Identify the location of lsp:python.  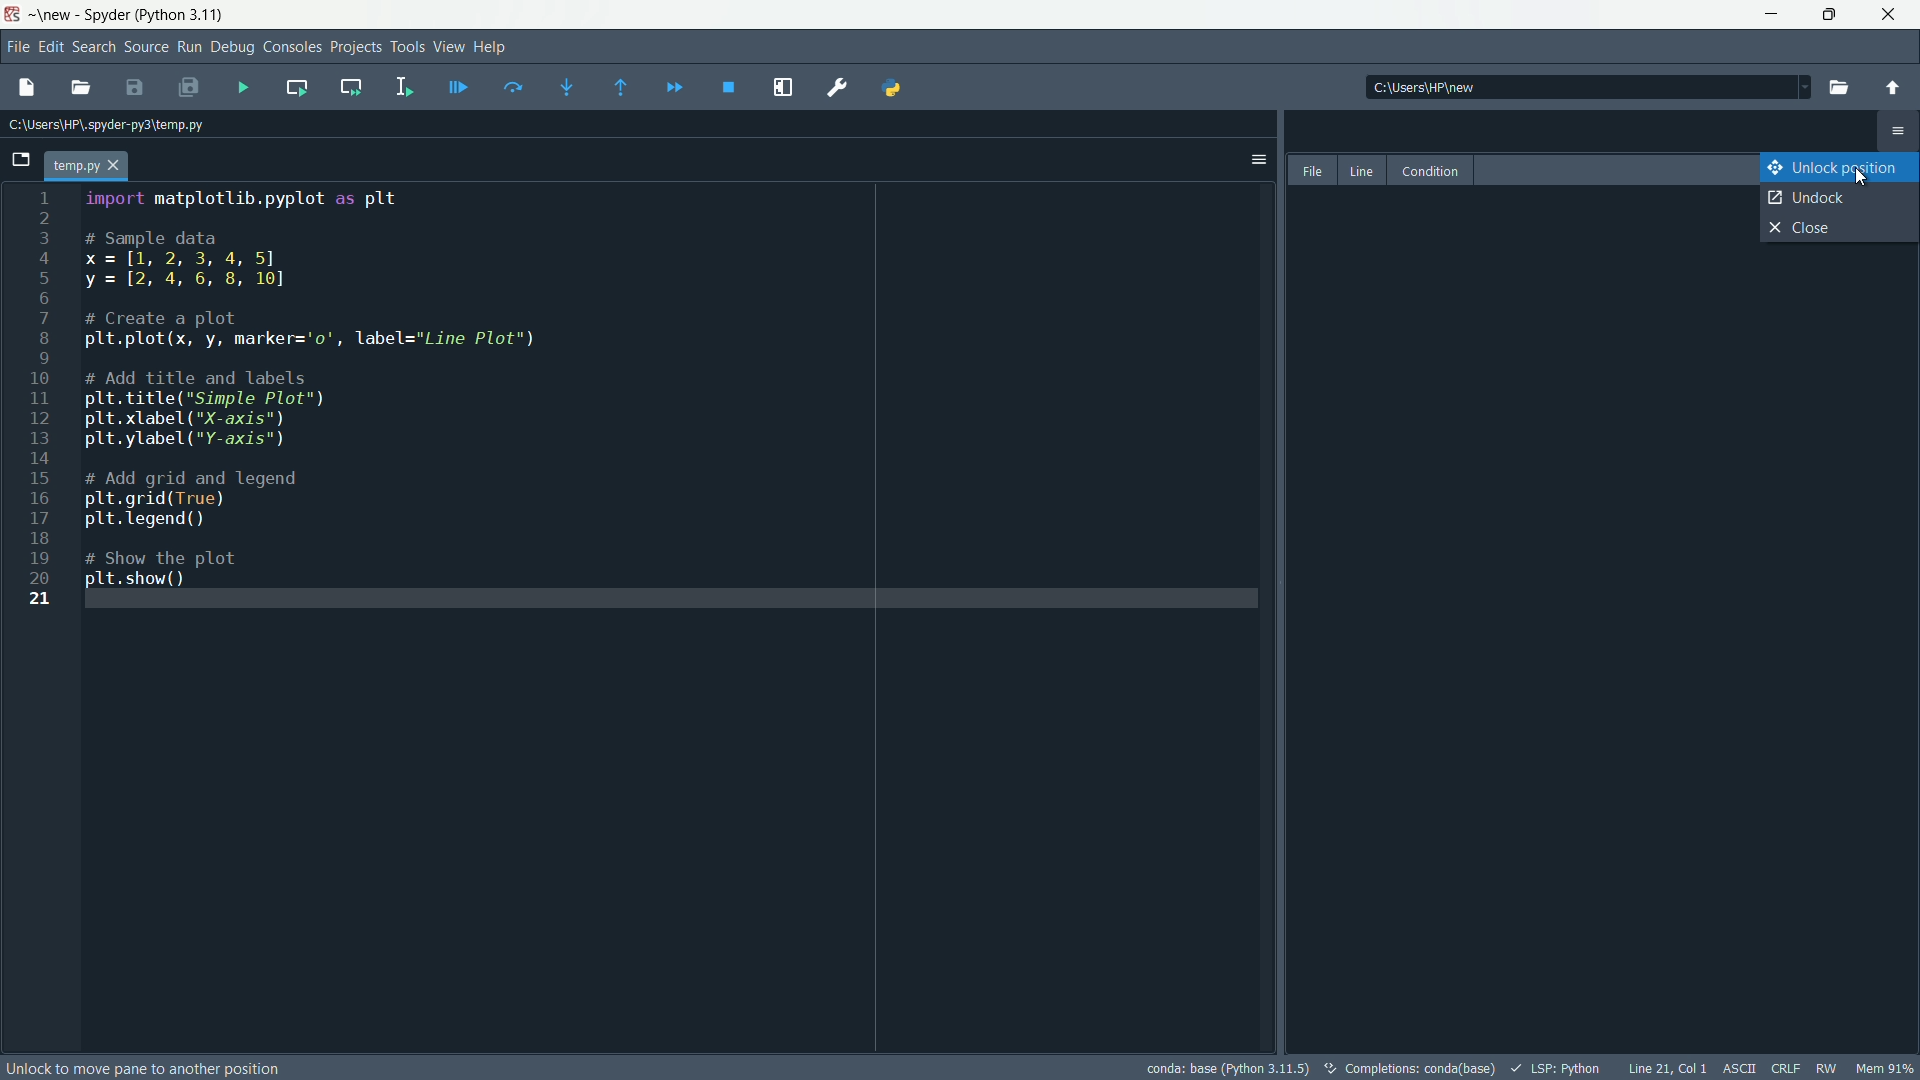
(1557, 1067).